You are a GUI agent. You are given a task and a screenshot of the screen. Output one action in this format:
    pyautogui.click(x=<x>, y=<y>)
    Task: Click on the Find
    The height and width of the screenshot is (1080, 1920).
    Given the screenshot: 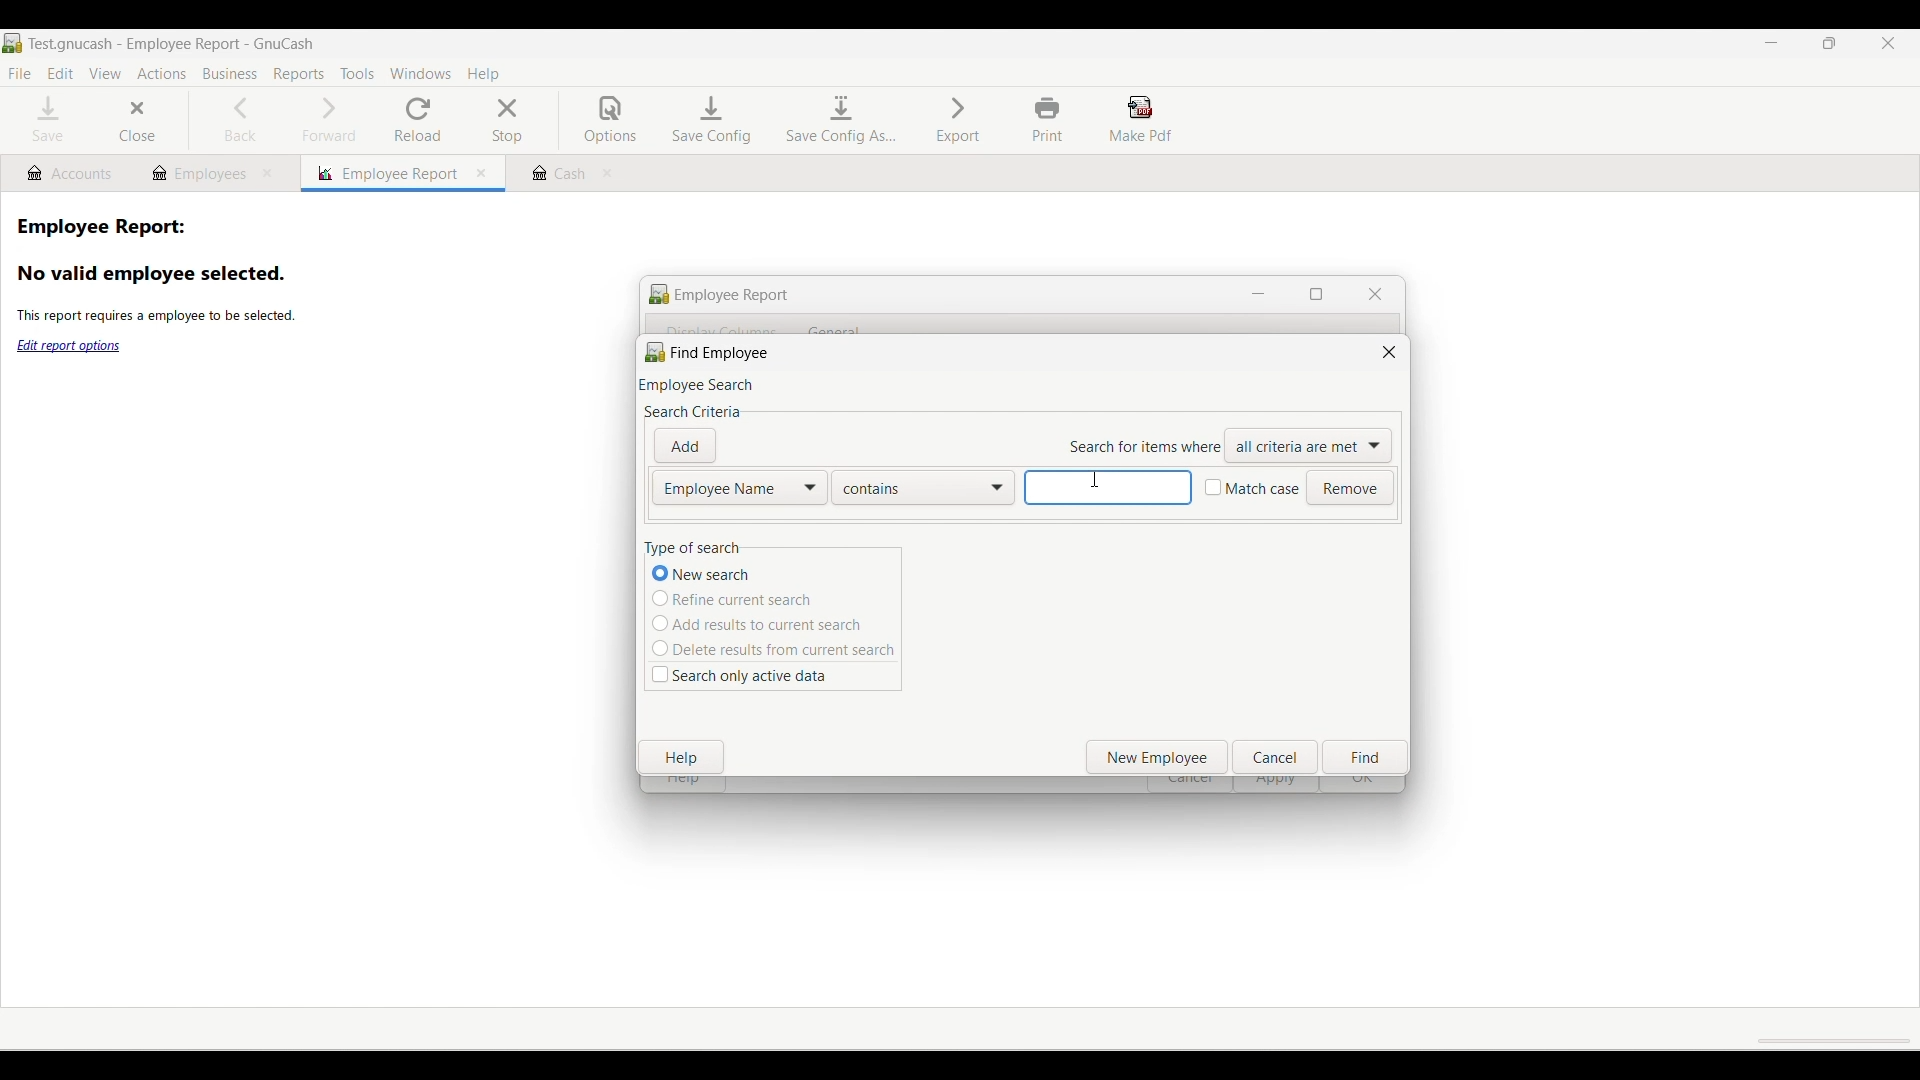 What is the action you would take?
    pyautogui.click(x=1364, y=757)
    